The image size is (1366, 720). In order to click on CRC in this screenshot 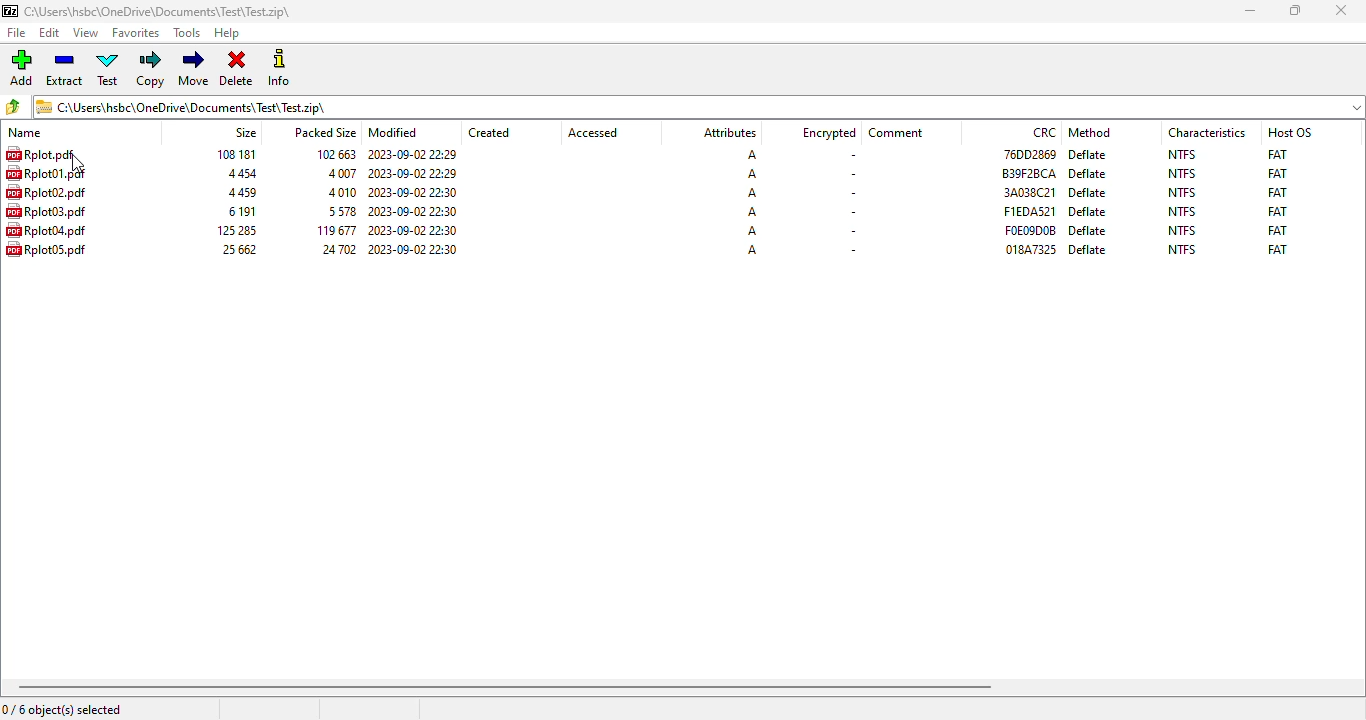, I will do `click(1028, 153)`.